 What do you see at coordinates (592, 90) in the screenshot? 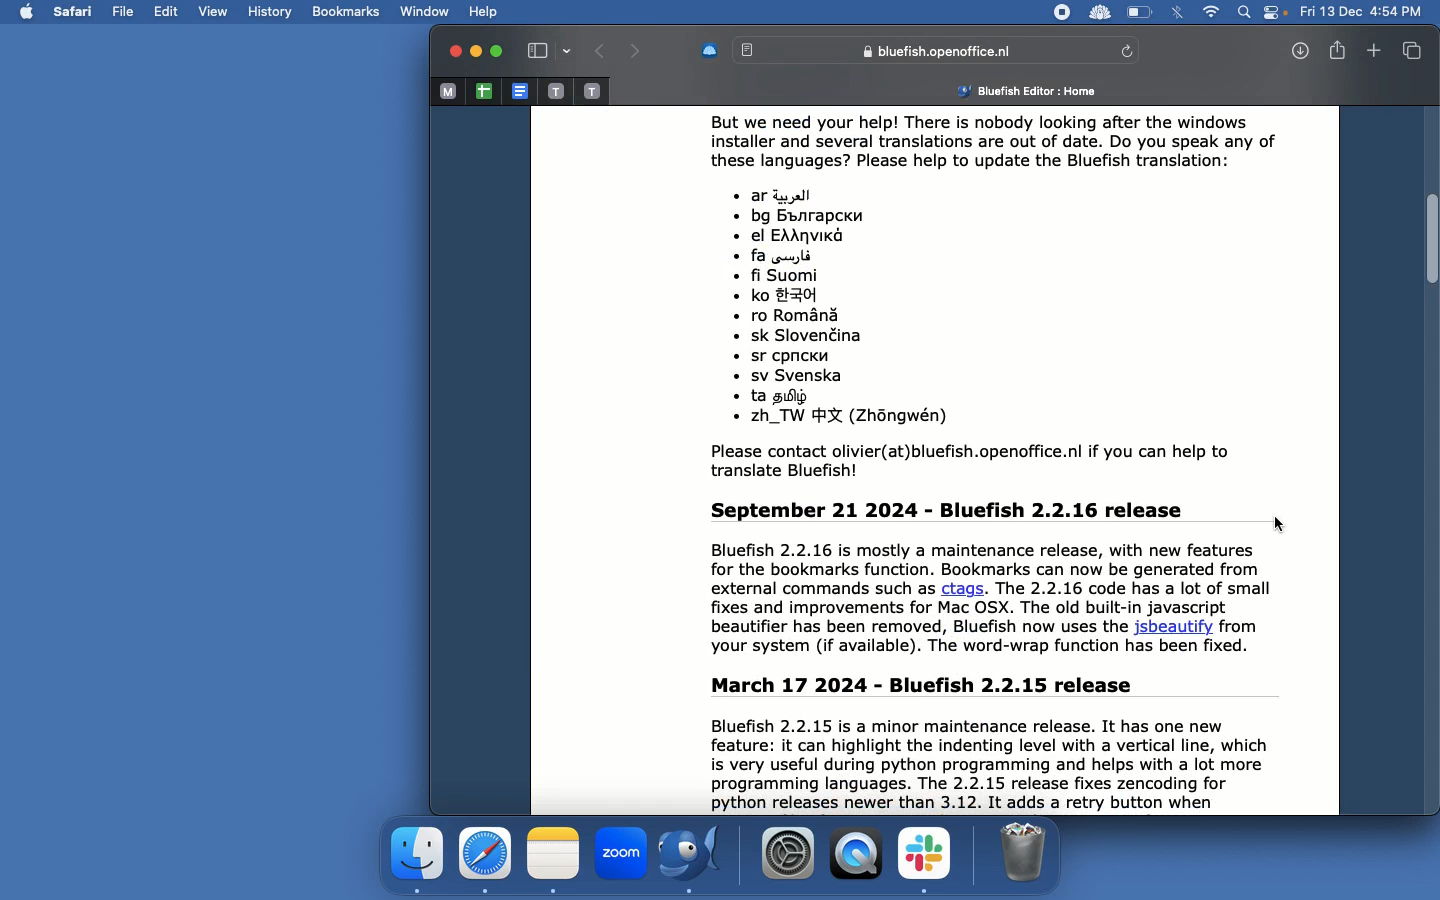
I see `Pinned tab` at bounding box center [592, 90].